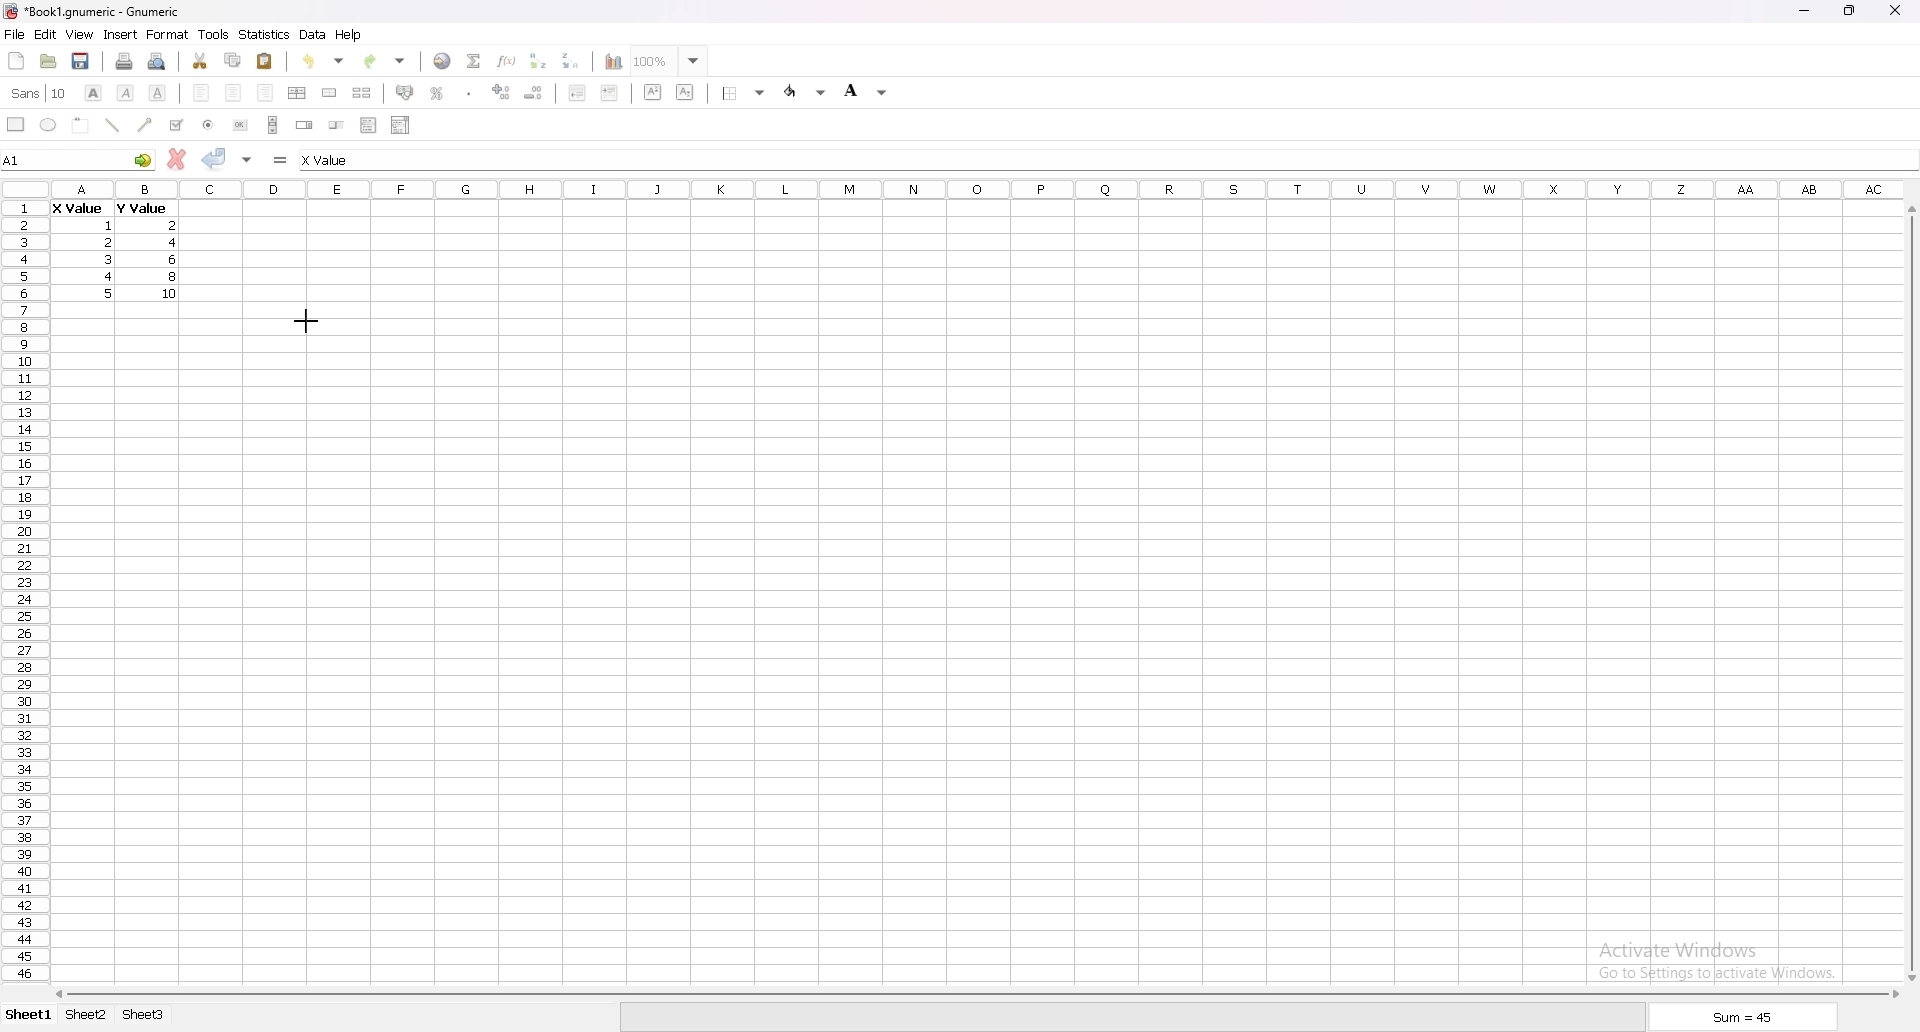  What do you see at coordinates (1895, 10) in the screenshot?
I see `close` at bounding box center [1895, 10].